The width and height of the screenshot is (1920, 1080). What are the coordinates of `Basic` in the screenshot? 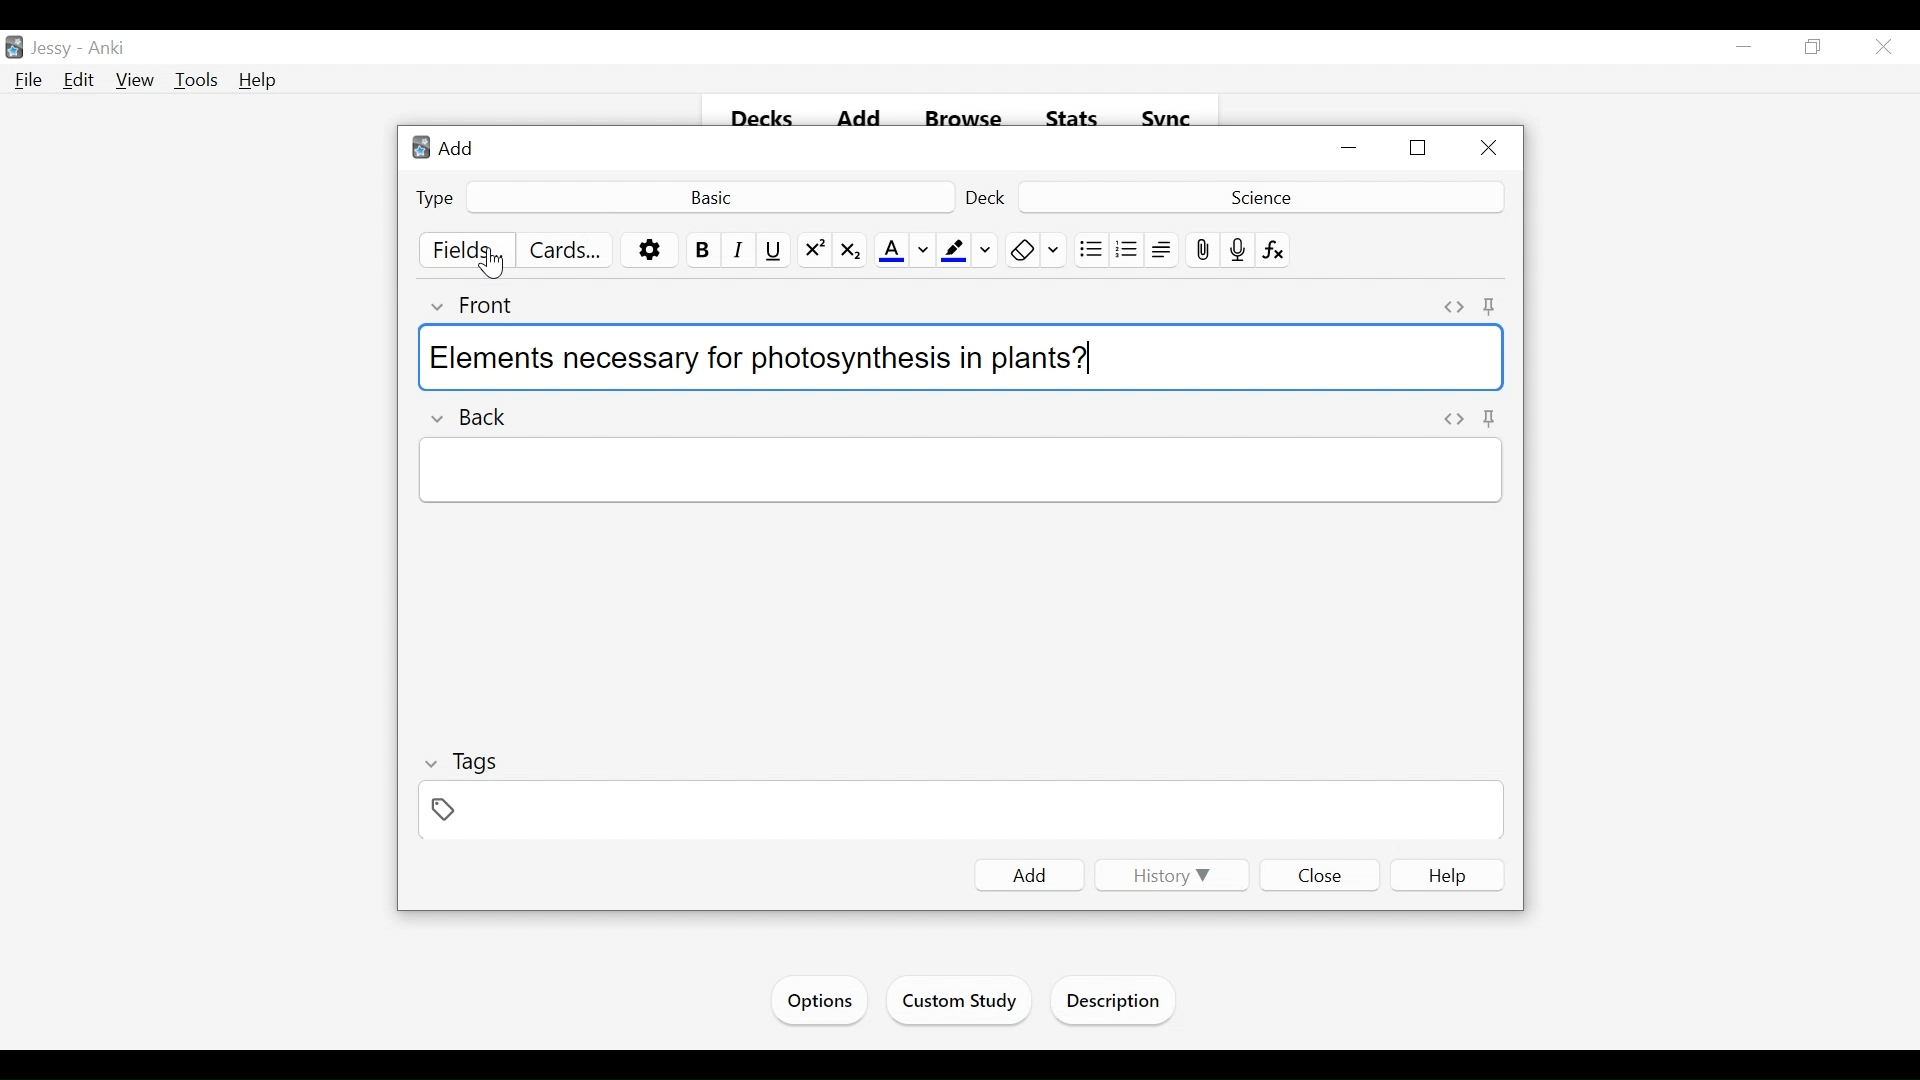 It's located at (709, 196).